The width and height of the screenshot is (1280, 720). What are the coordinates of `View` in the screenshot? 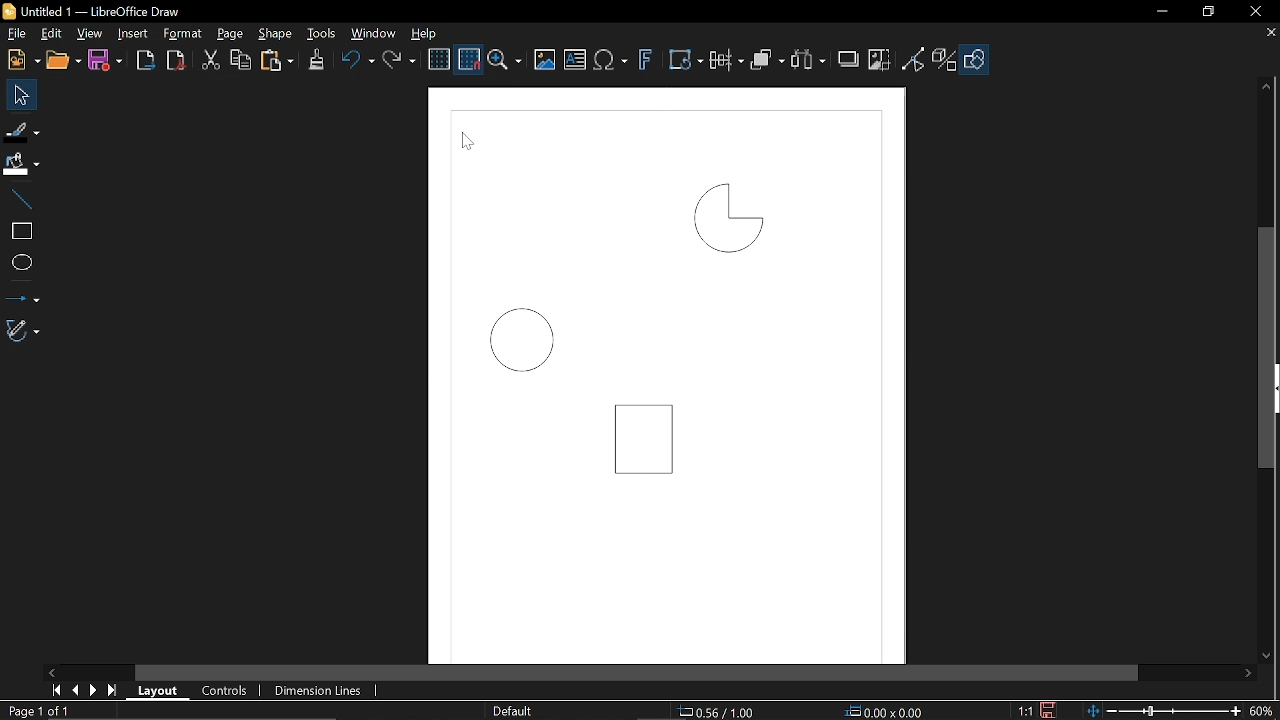 It's located at (90, 32).